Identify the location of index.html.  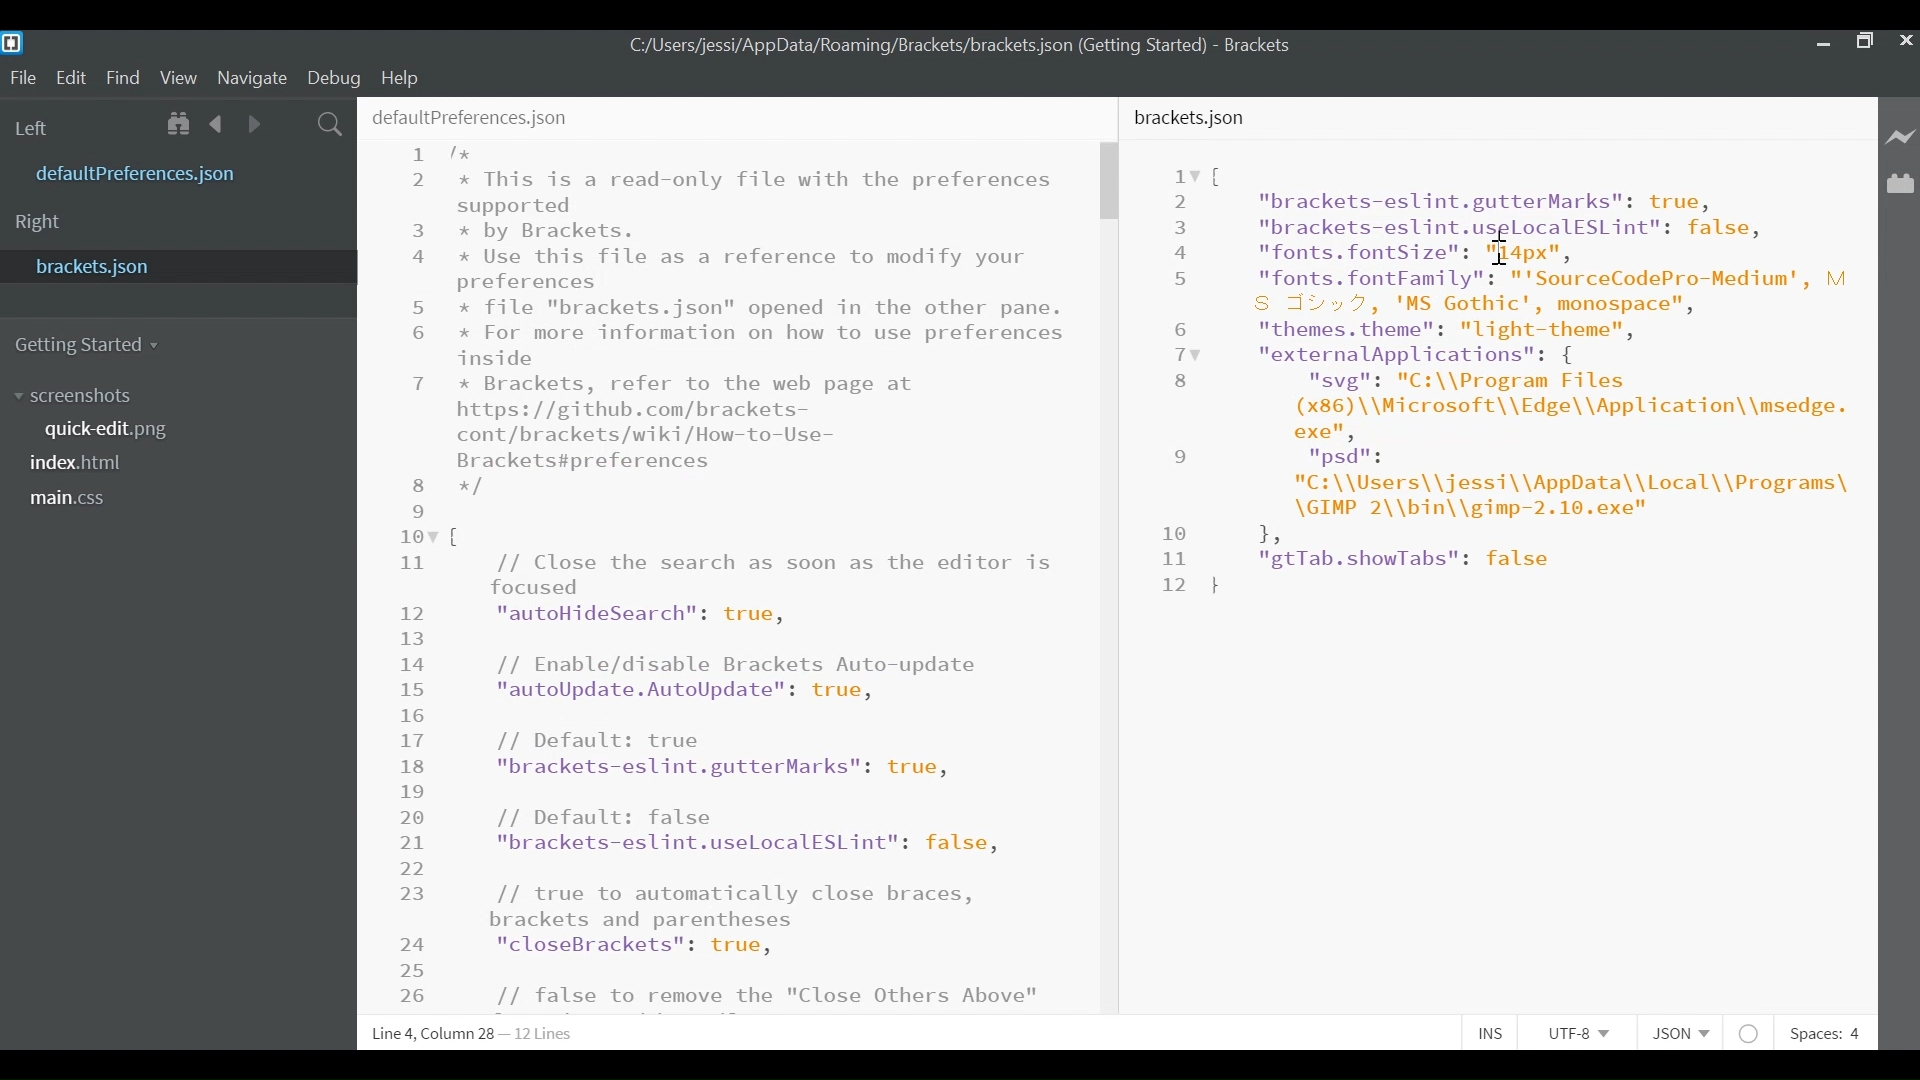
(83, 464).